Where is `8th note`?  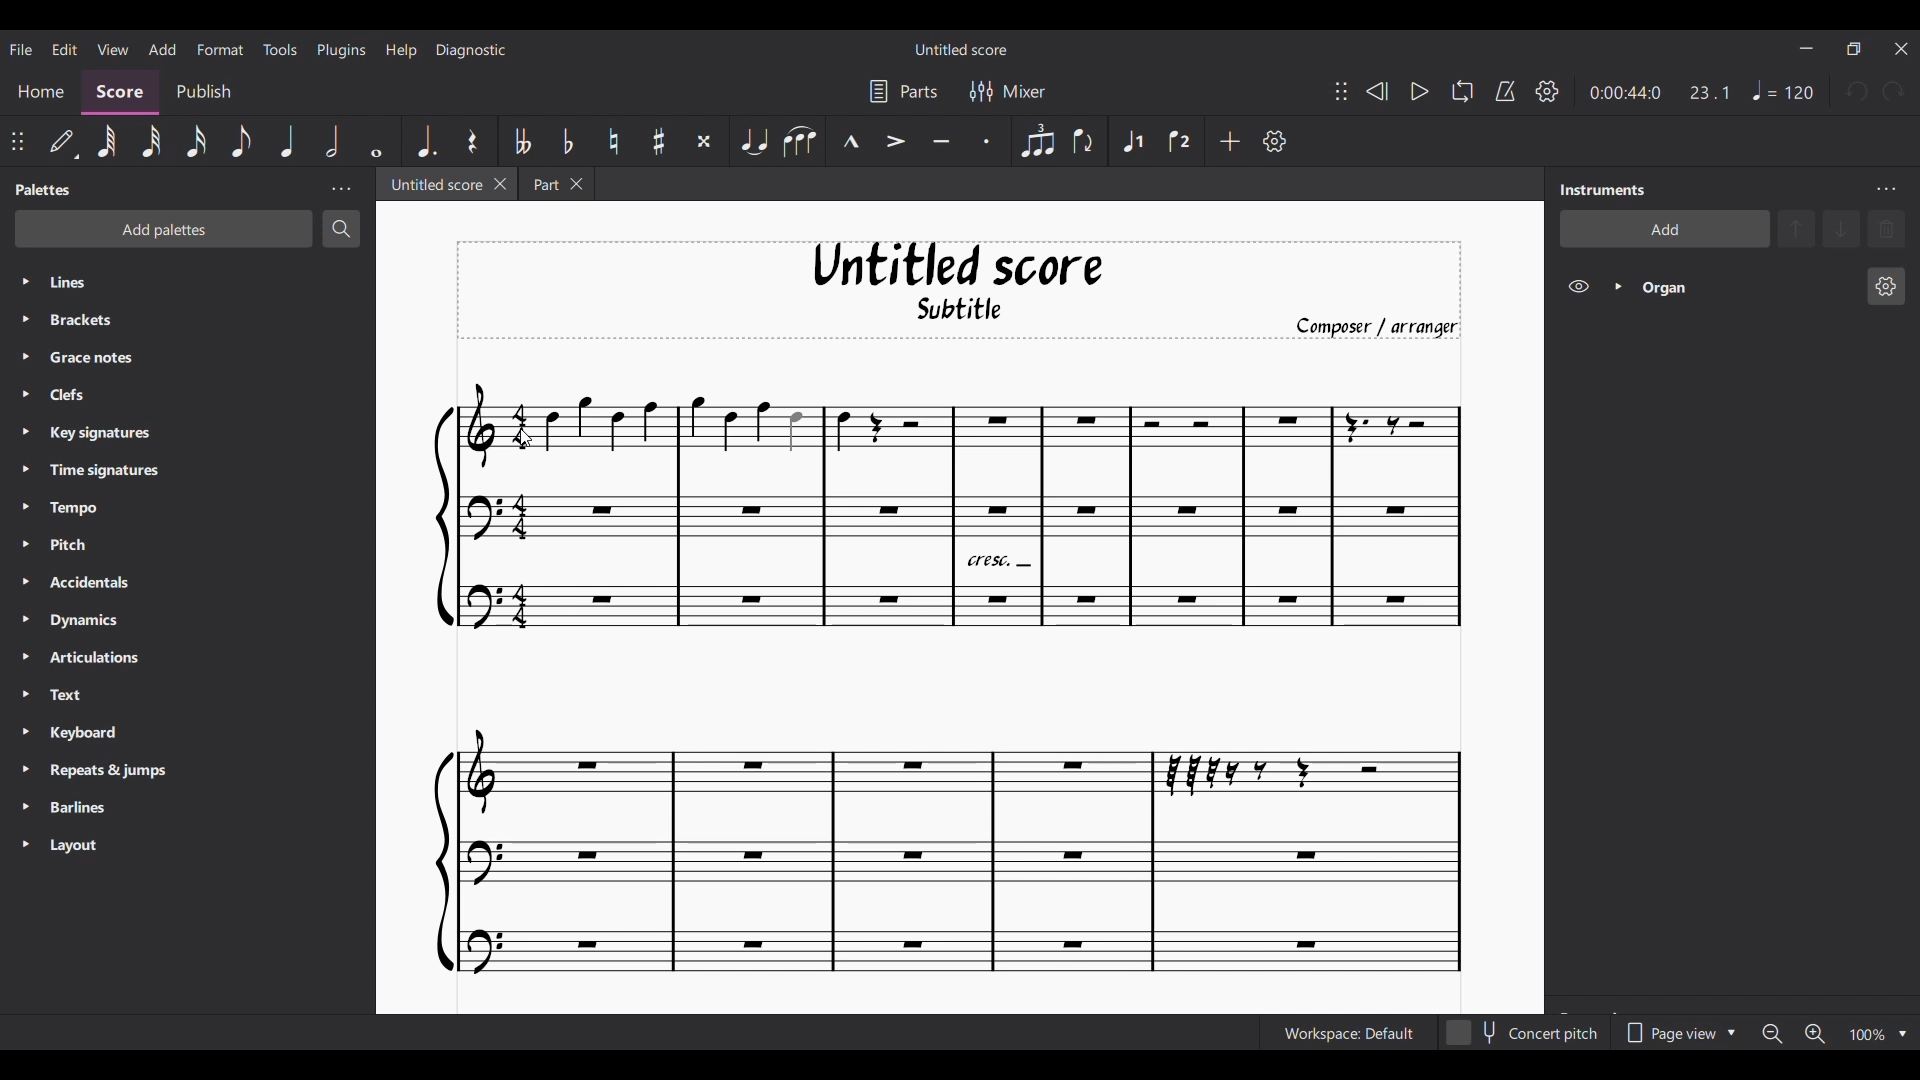
8th note is located at coordinates (240, 142).